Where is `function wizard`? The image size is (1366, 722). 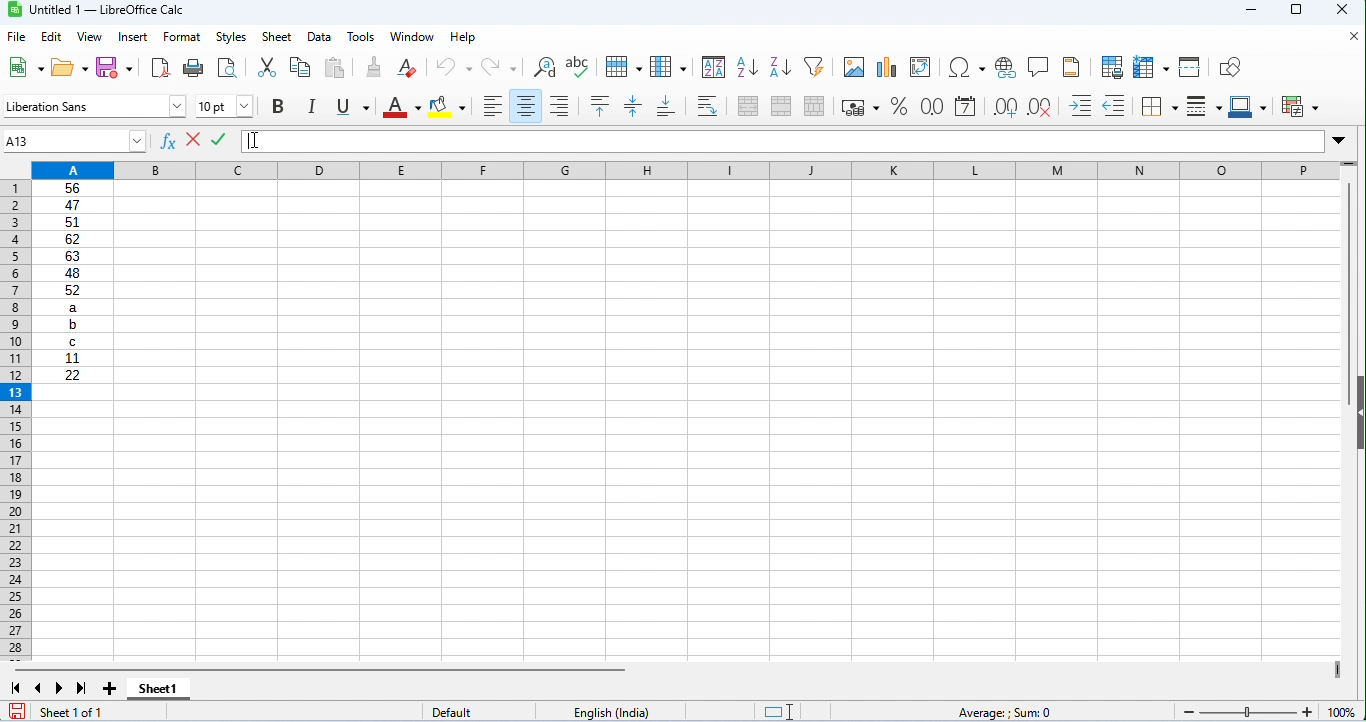
function wizard is located at coordinates (168, 141).